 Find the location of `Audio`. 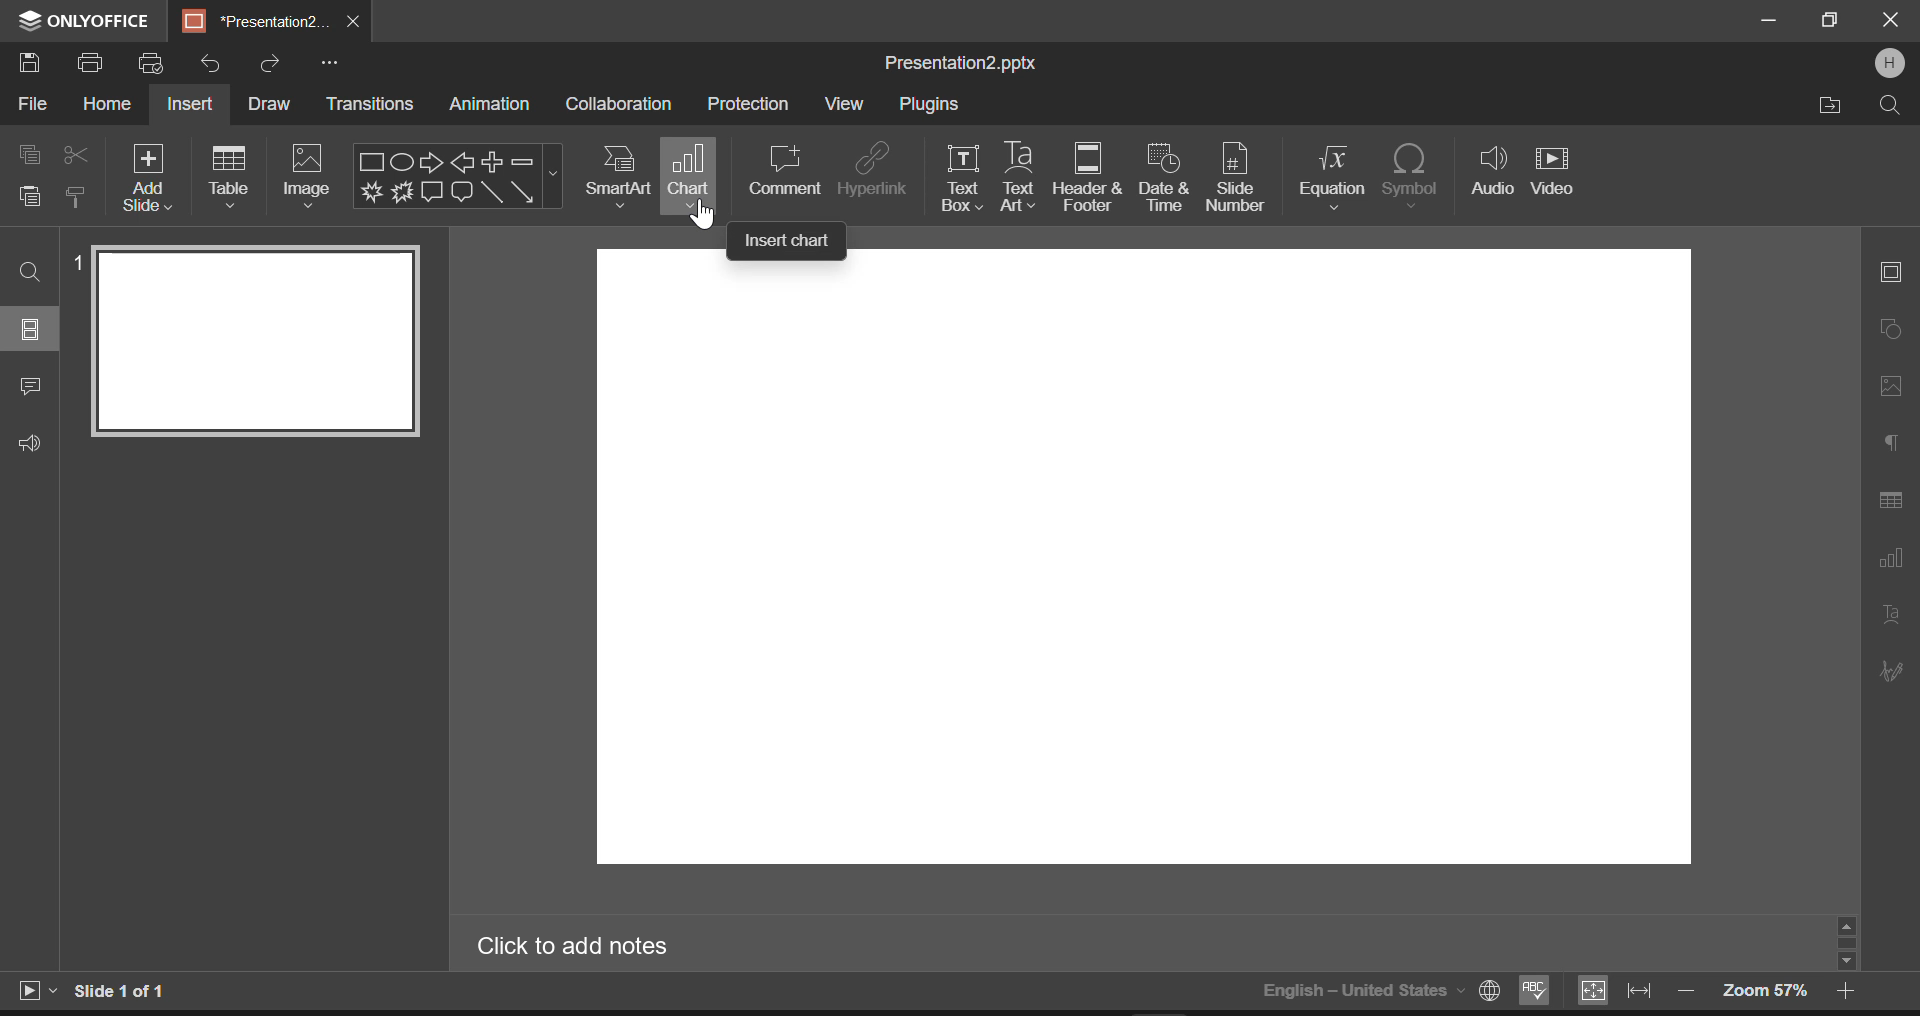

Audio is located at coordinates (1490, 169).